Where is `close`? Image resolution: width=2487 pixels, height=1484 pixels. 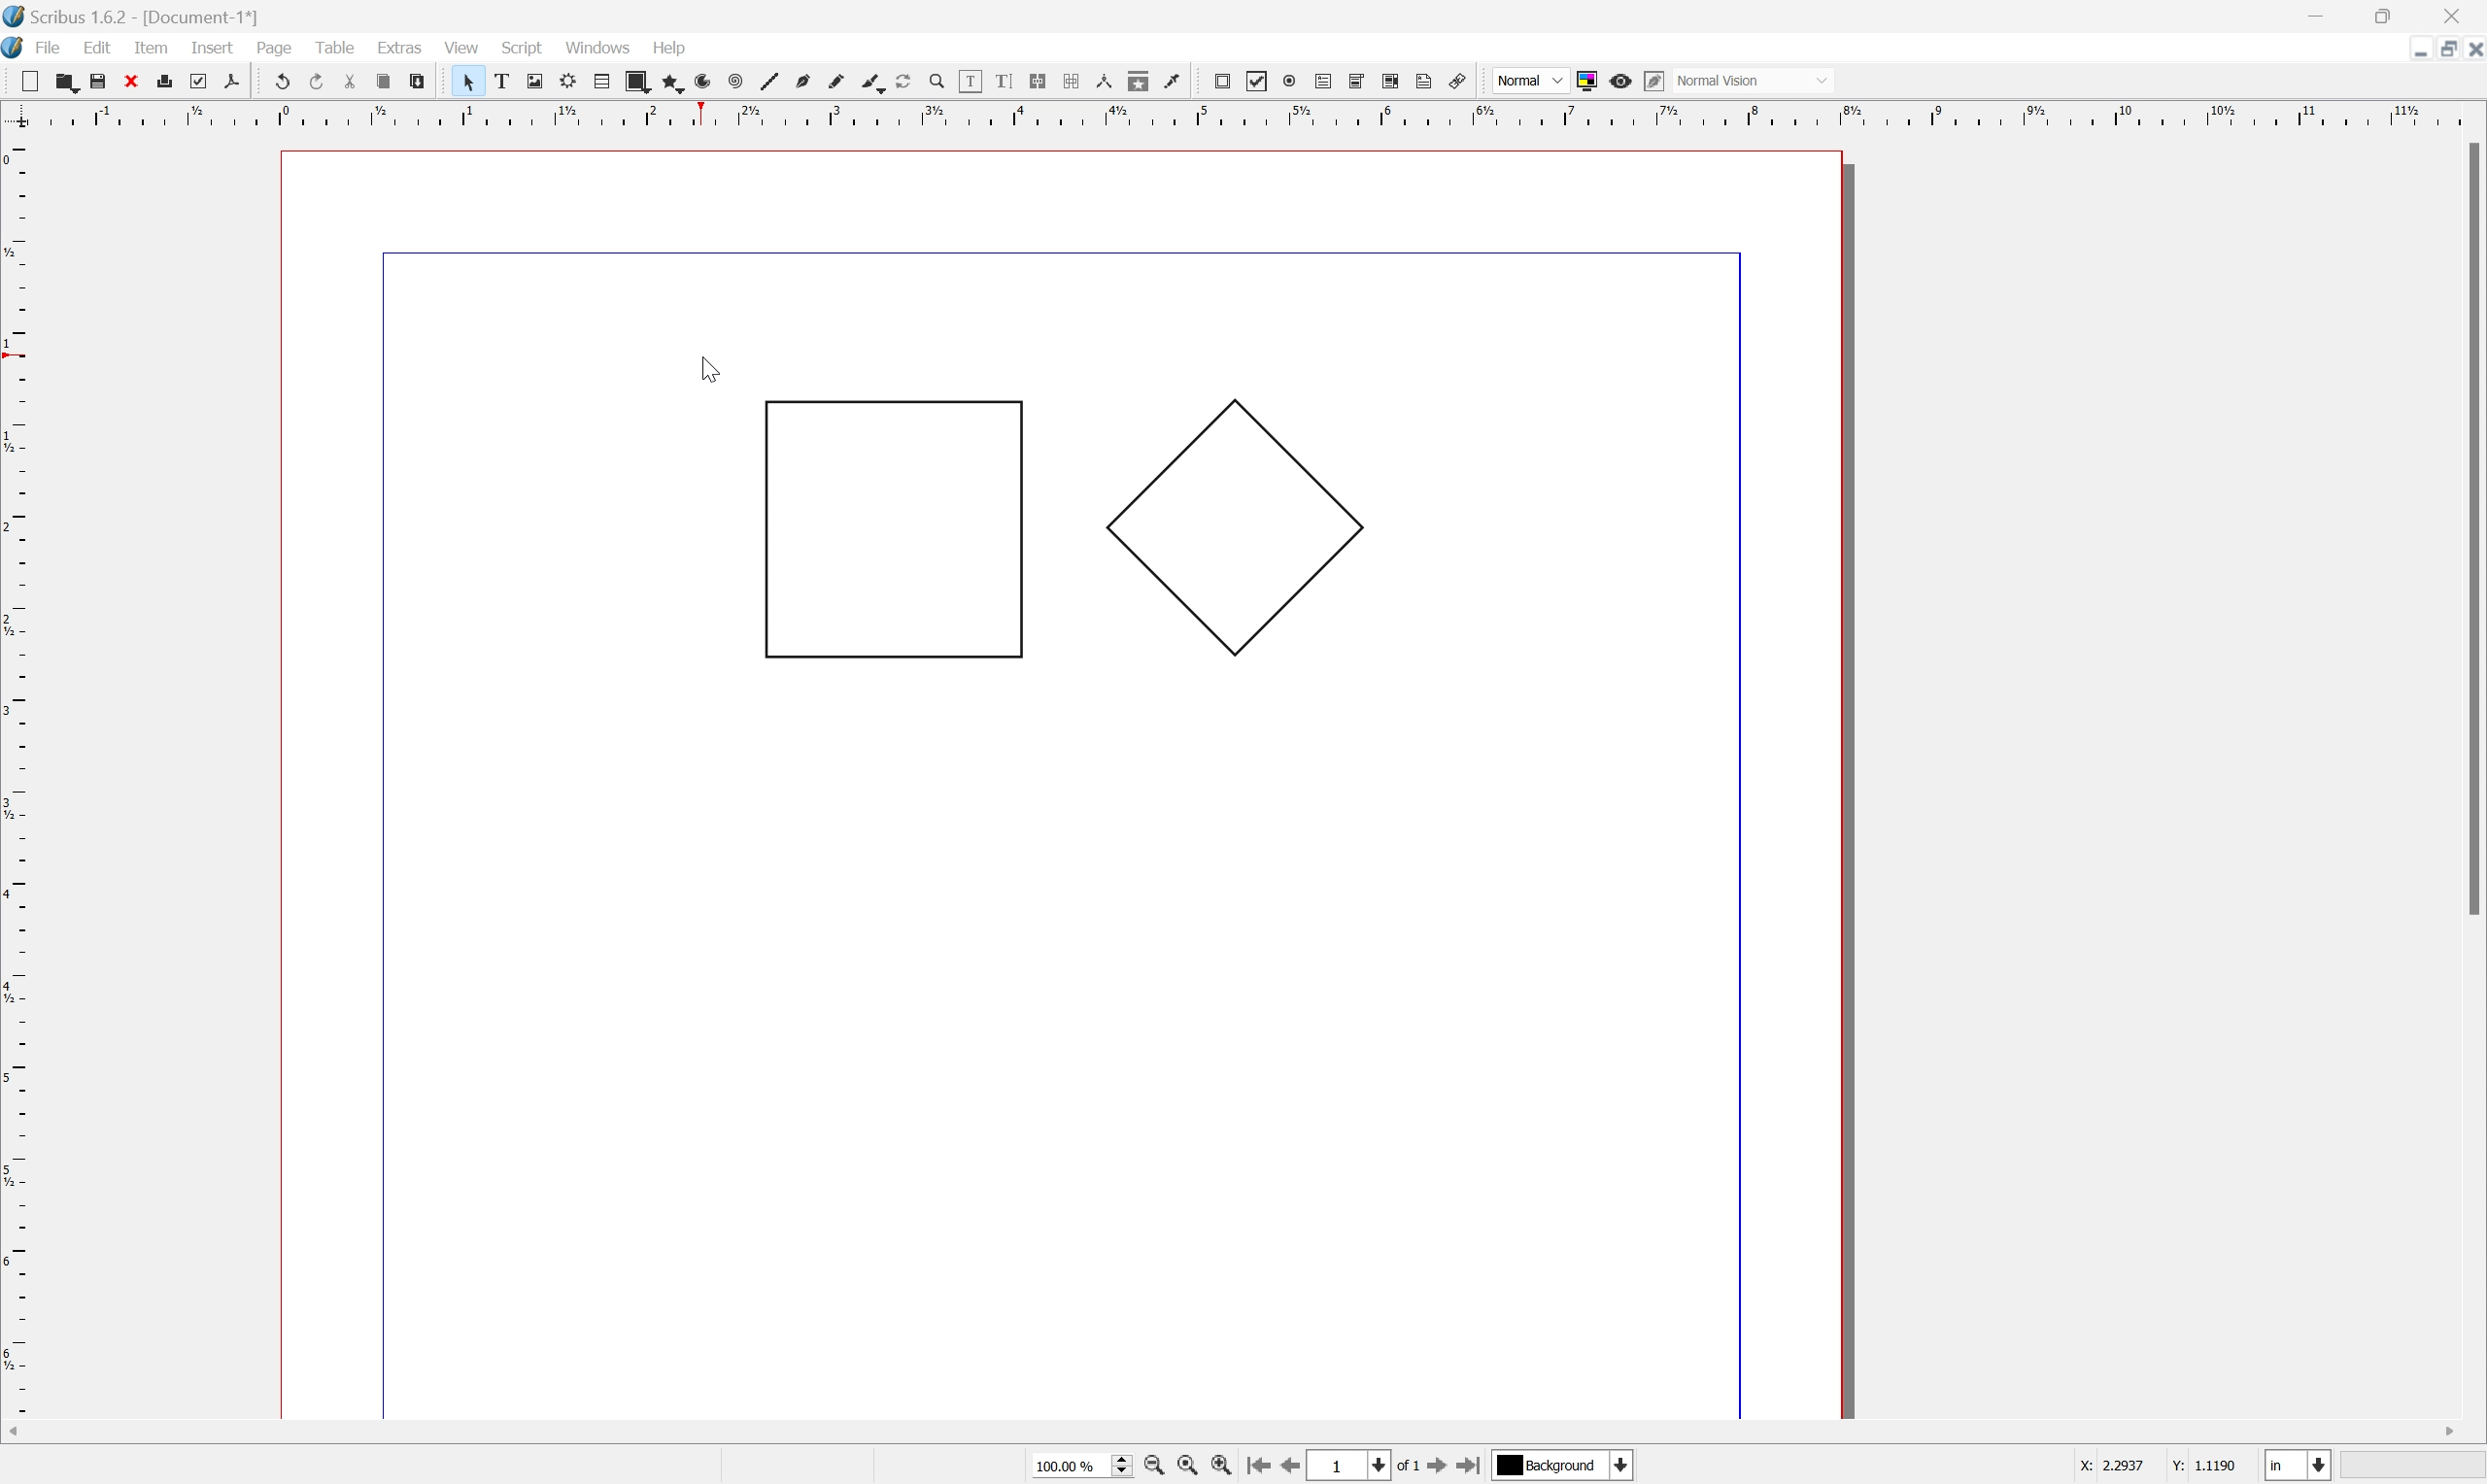
close is located at coordinates (126, 83).